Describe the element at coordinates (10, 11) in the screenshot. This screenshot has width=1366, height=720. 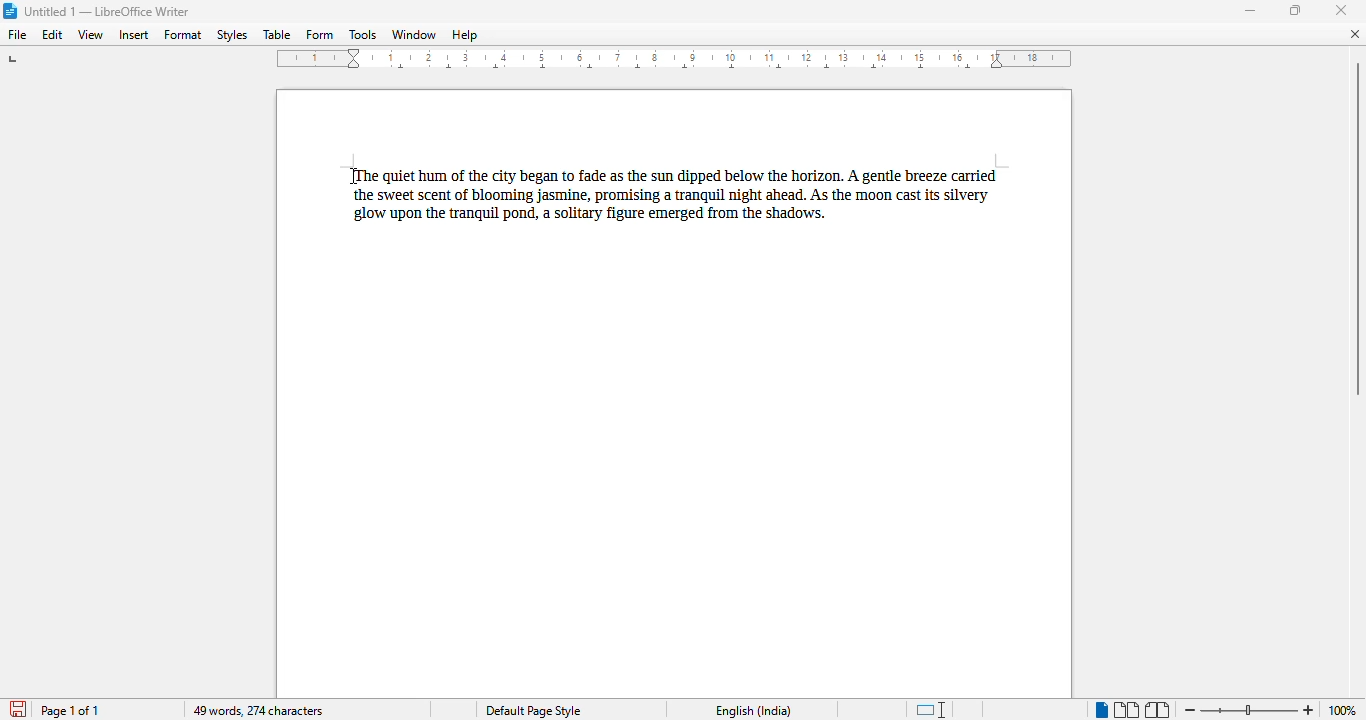
I see `logo` at that location.